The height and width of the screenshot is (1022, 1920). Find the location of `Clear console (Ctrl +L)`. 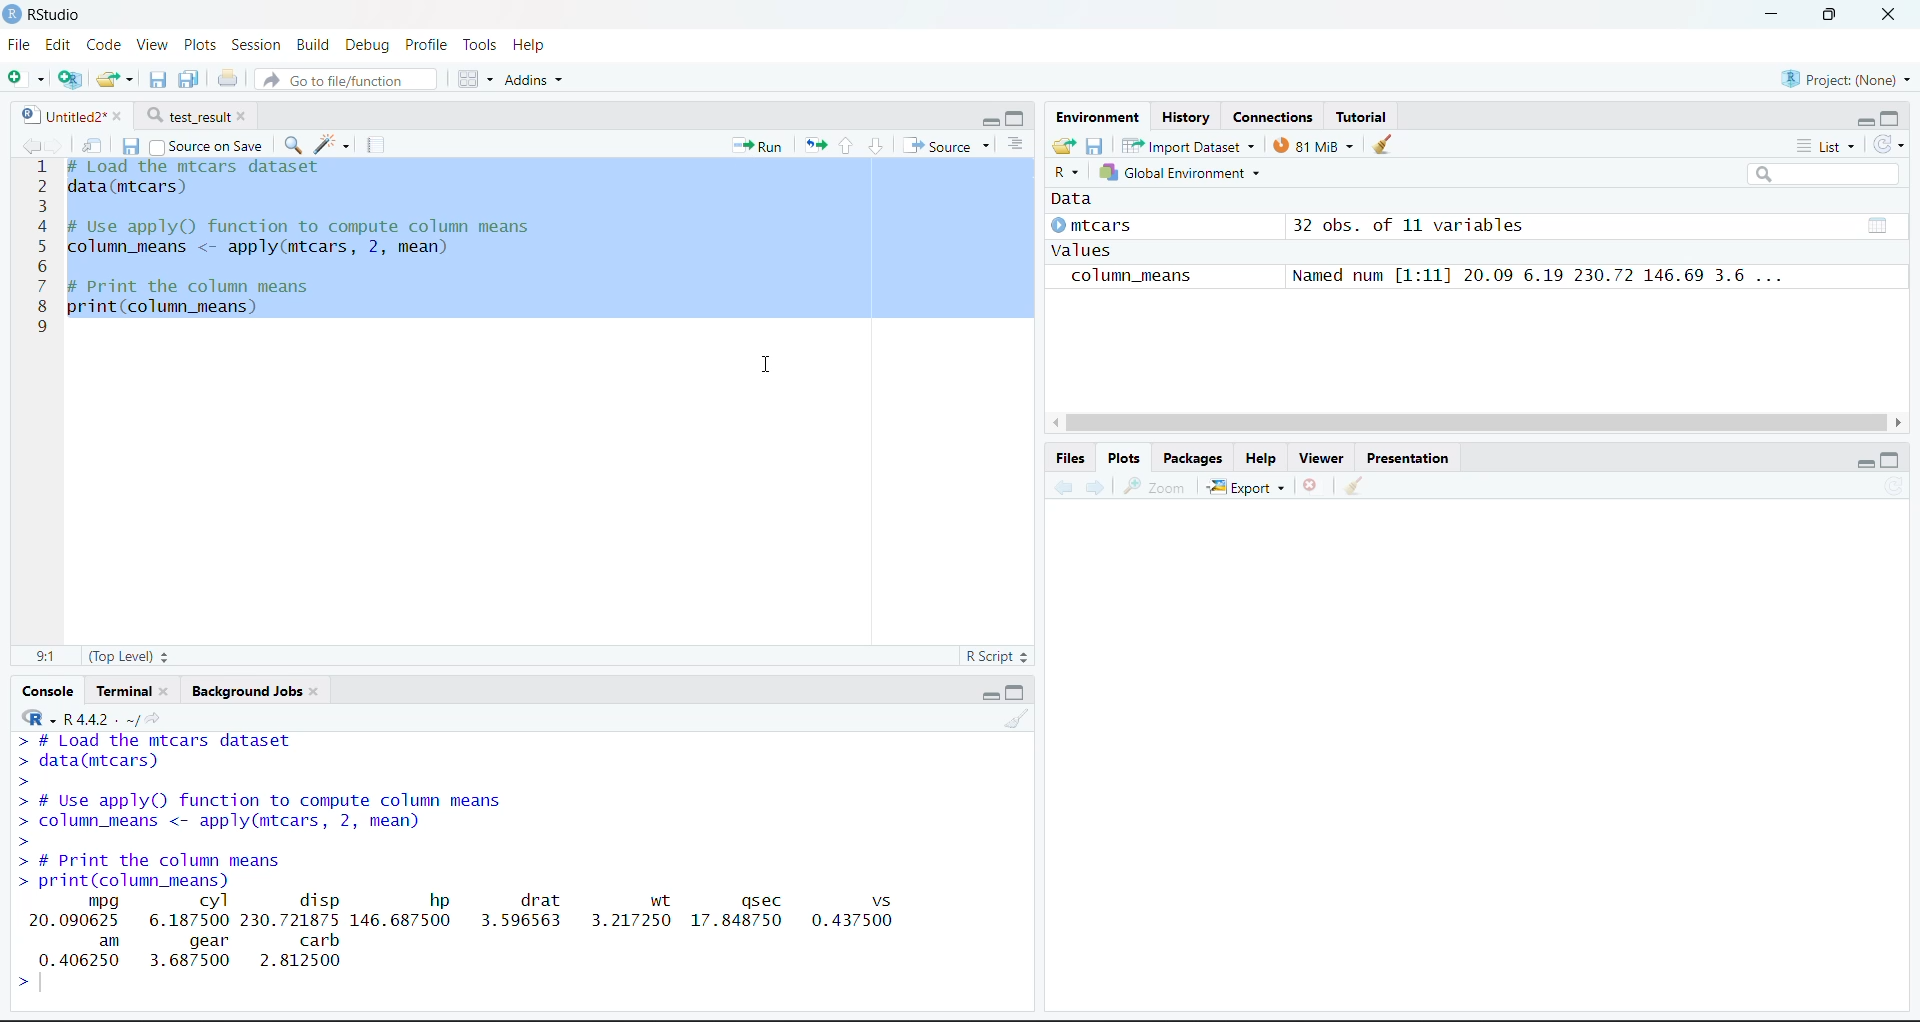

Clear console (Ctrl +L) is located at coordinates (1013, 717).